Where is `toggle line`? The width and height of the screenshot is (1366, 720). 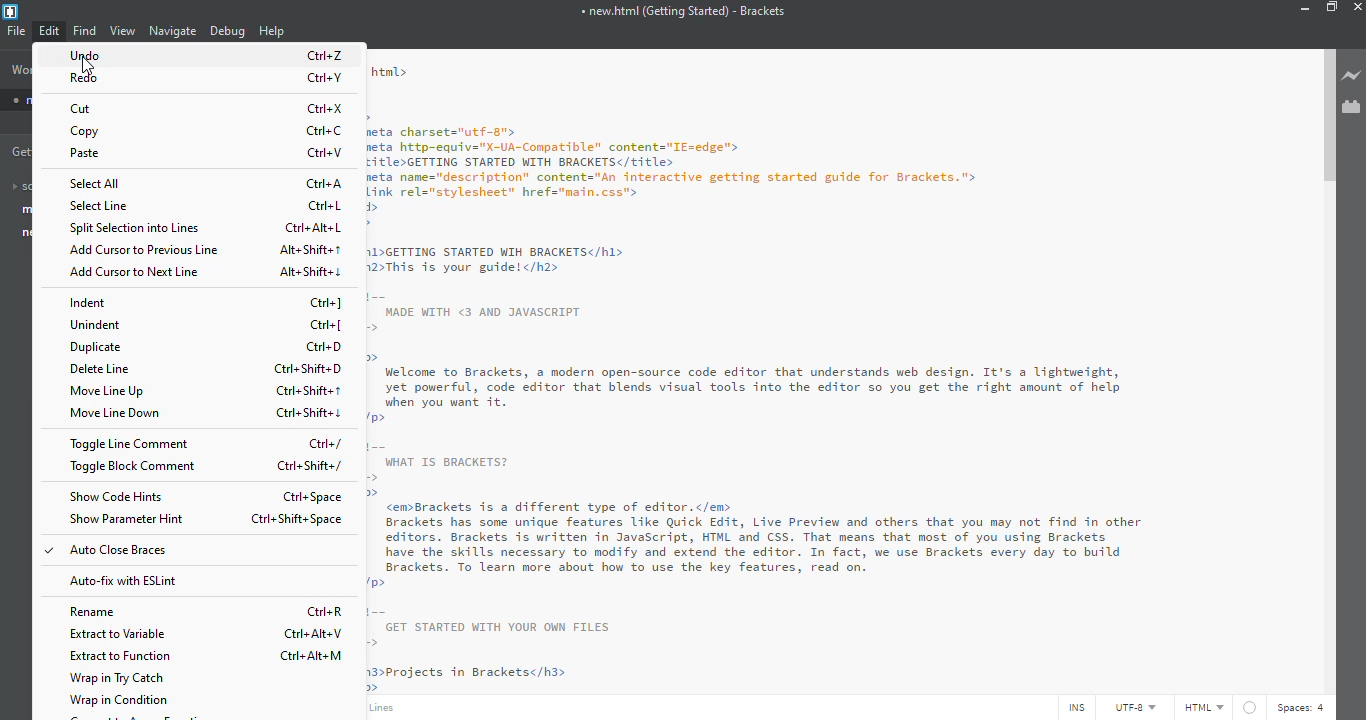 toggle line is located at coordinates (131, 444).